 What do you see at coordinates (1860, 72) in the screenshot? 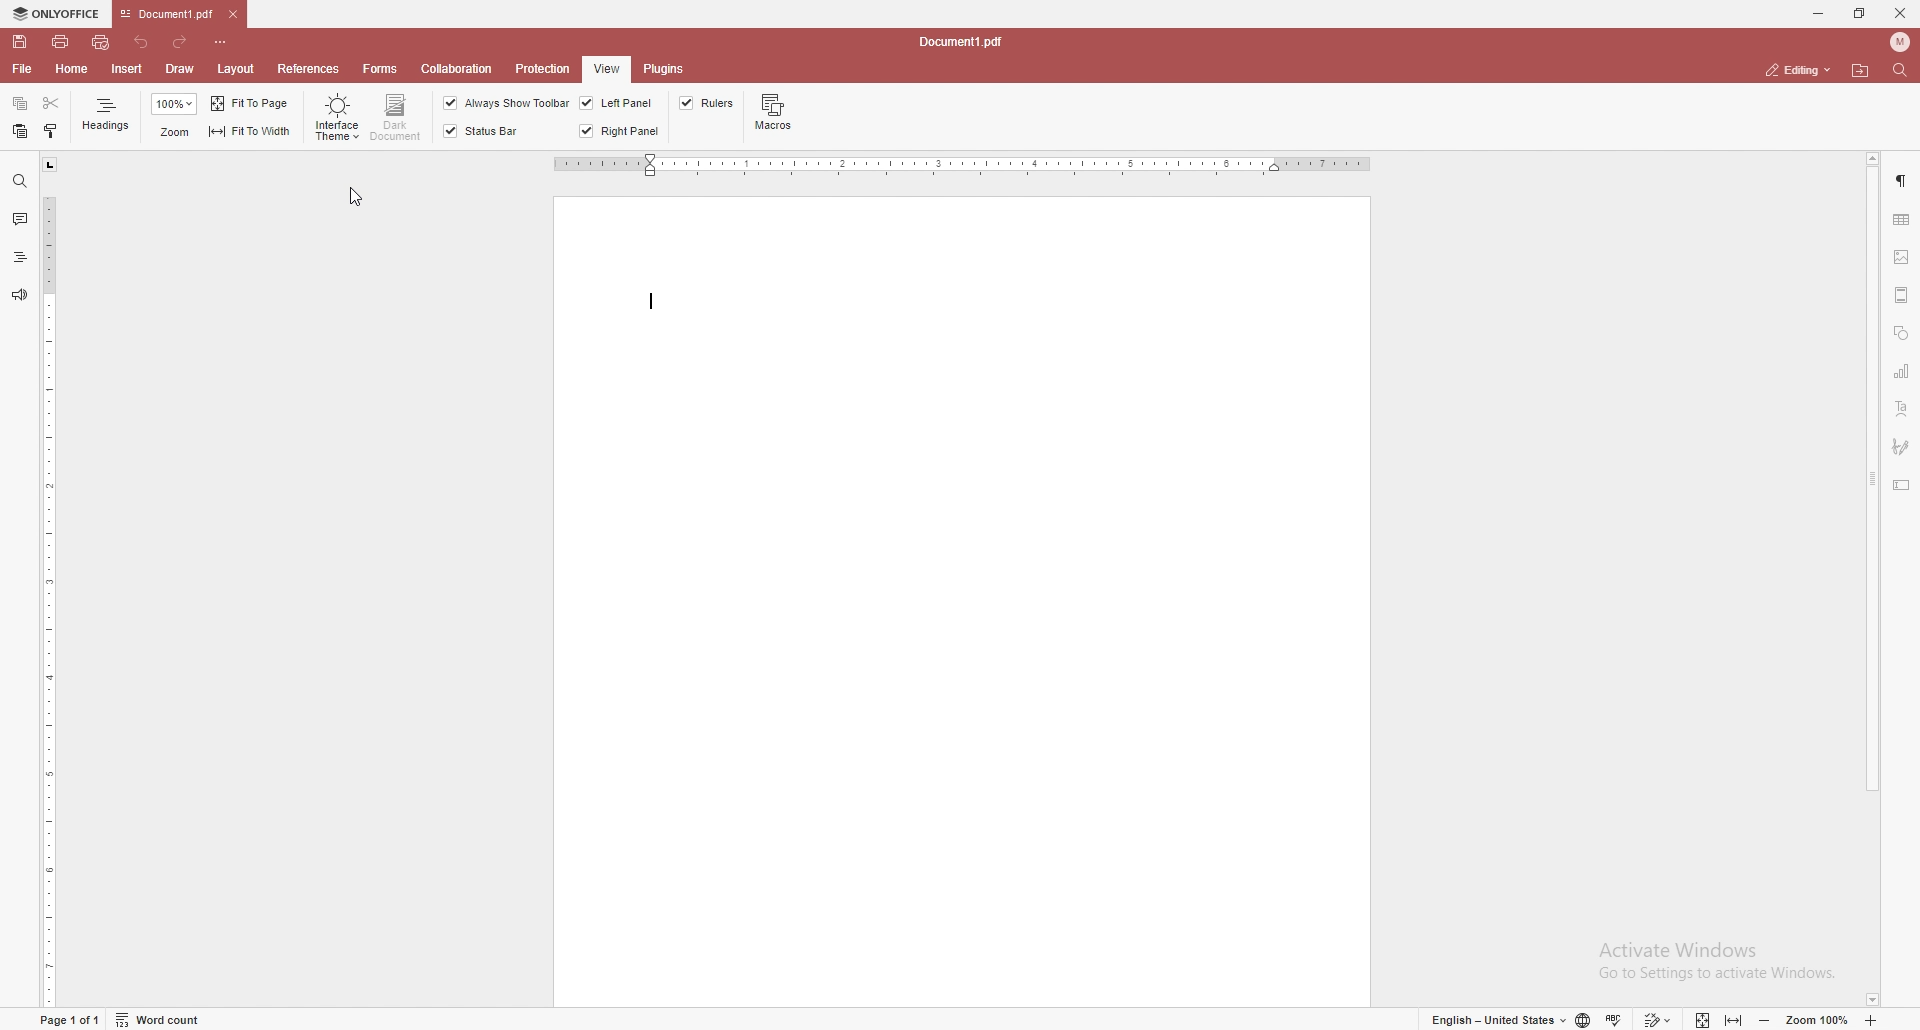
I see `locate file` at bounding box center [1860, 72].